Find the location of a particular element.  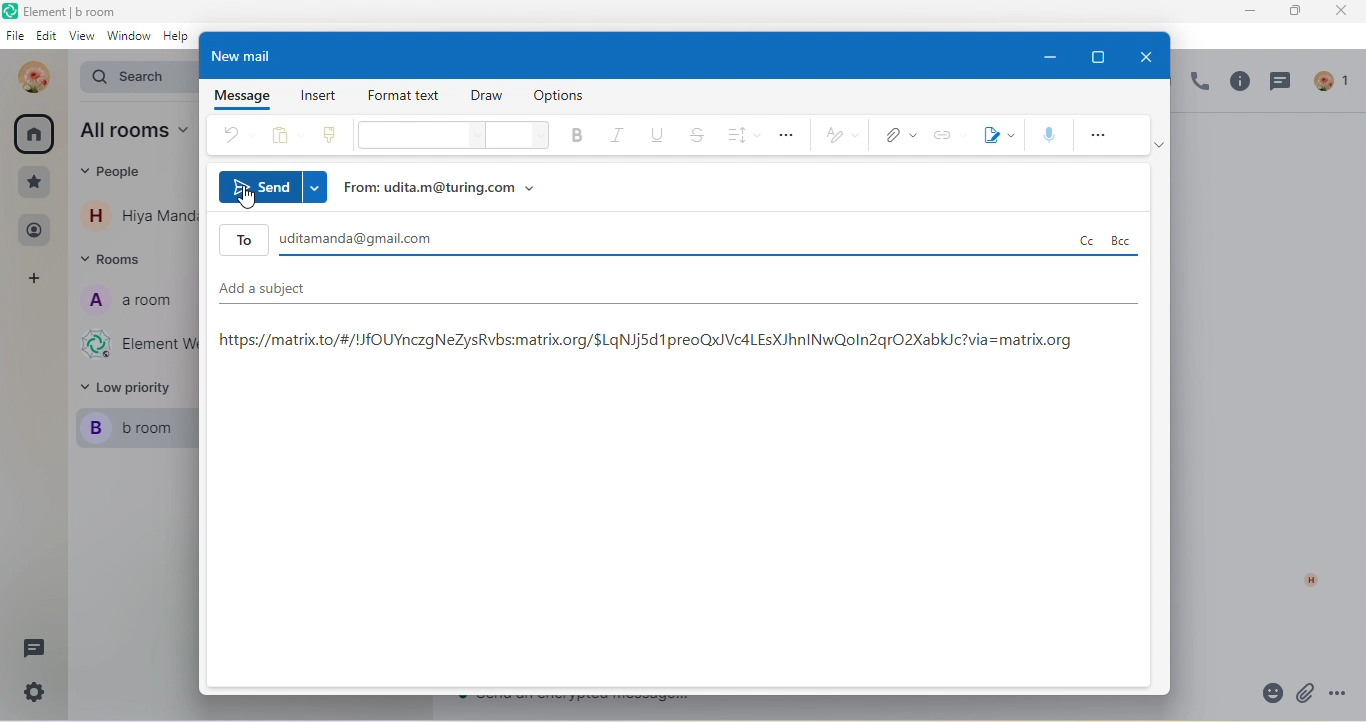

option is located at coordinates (1344, 693).